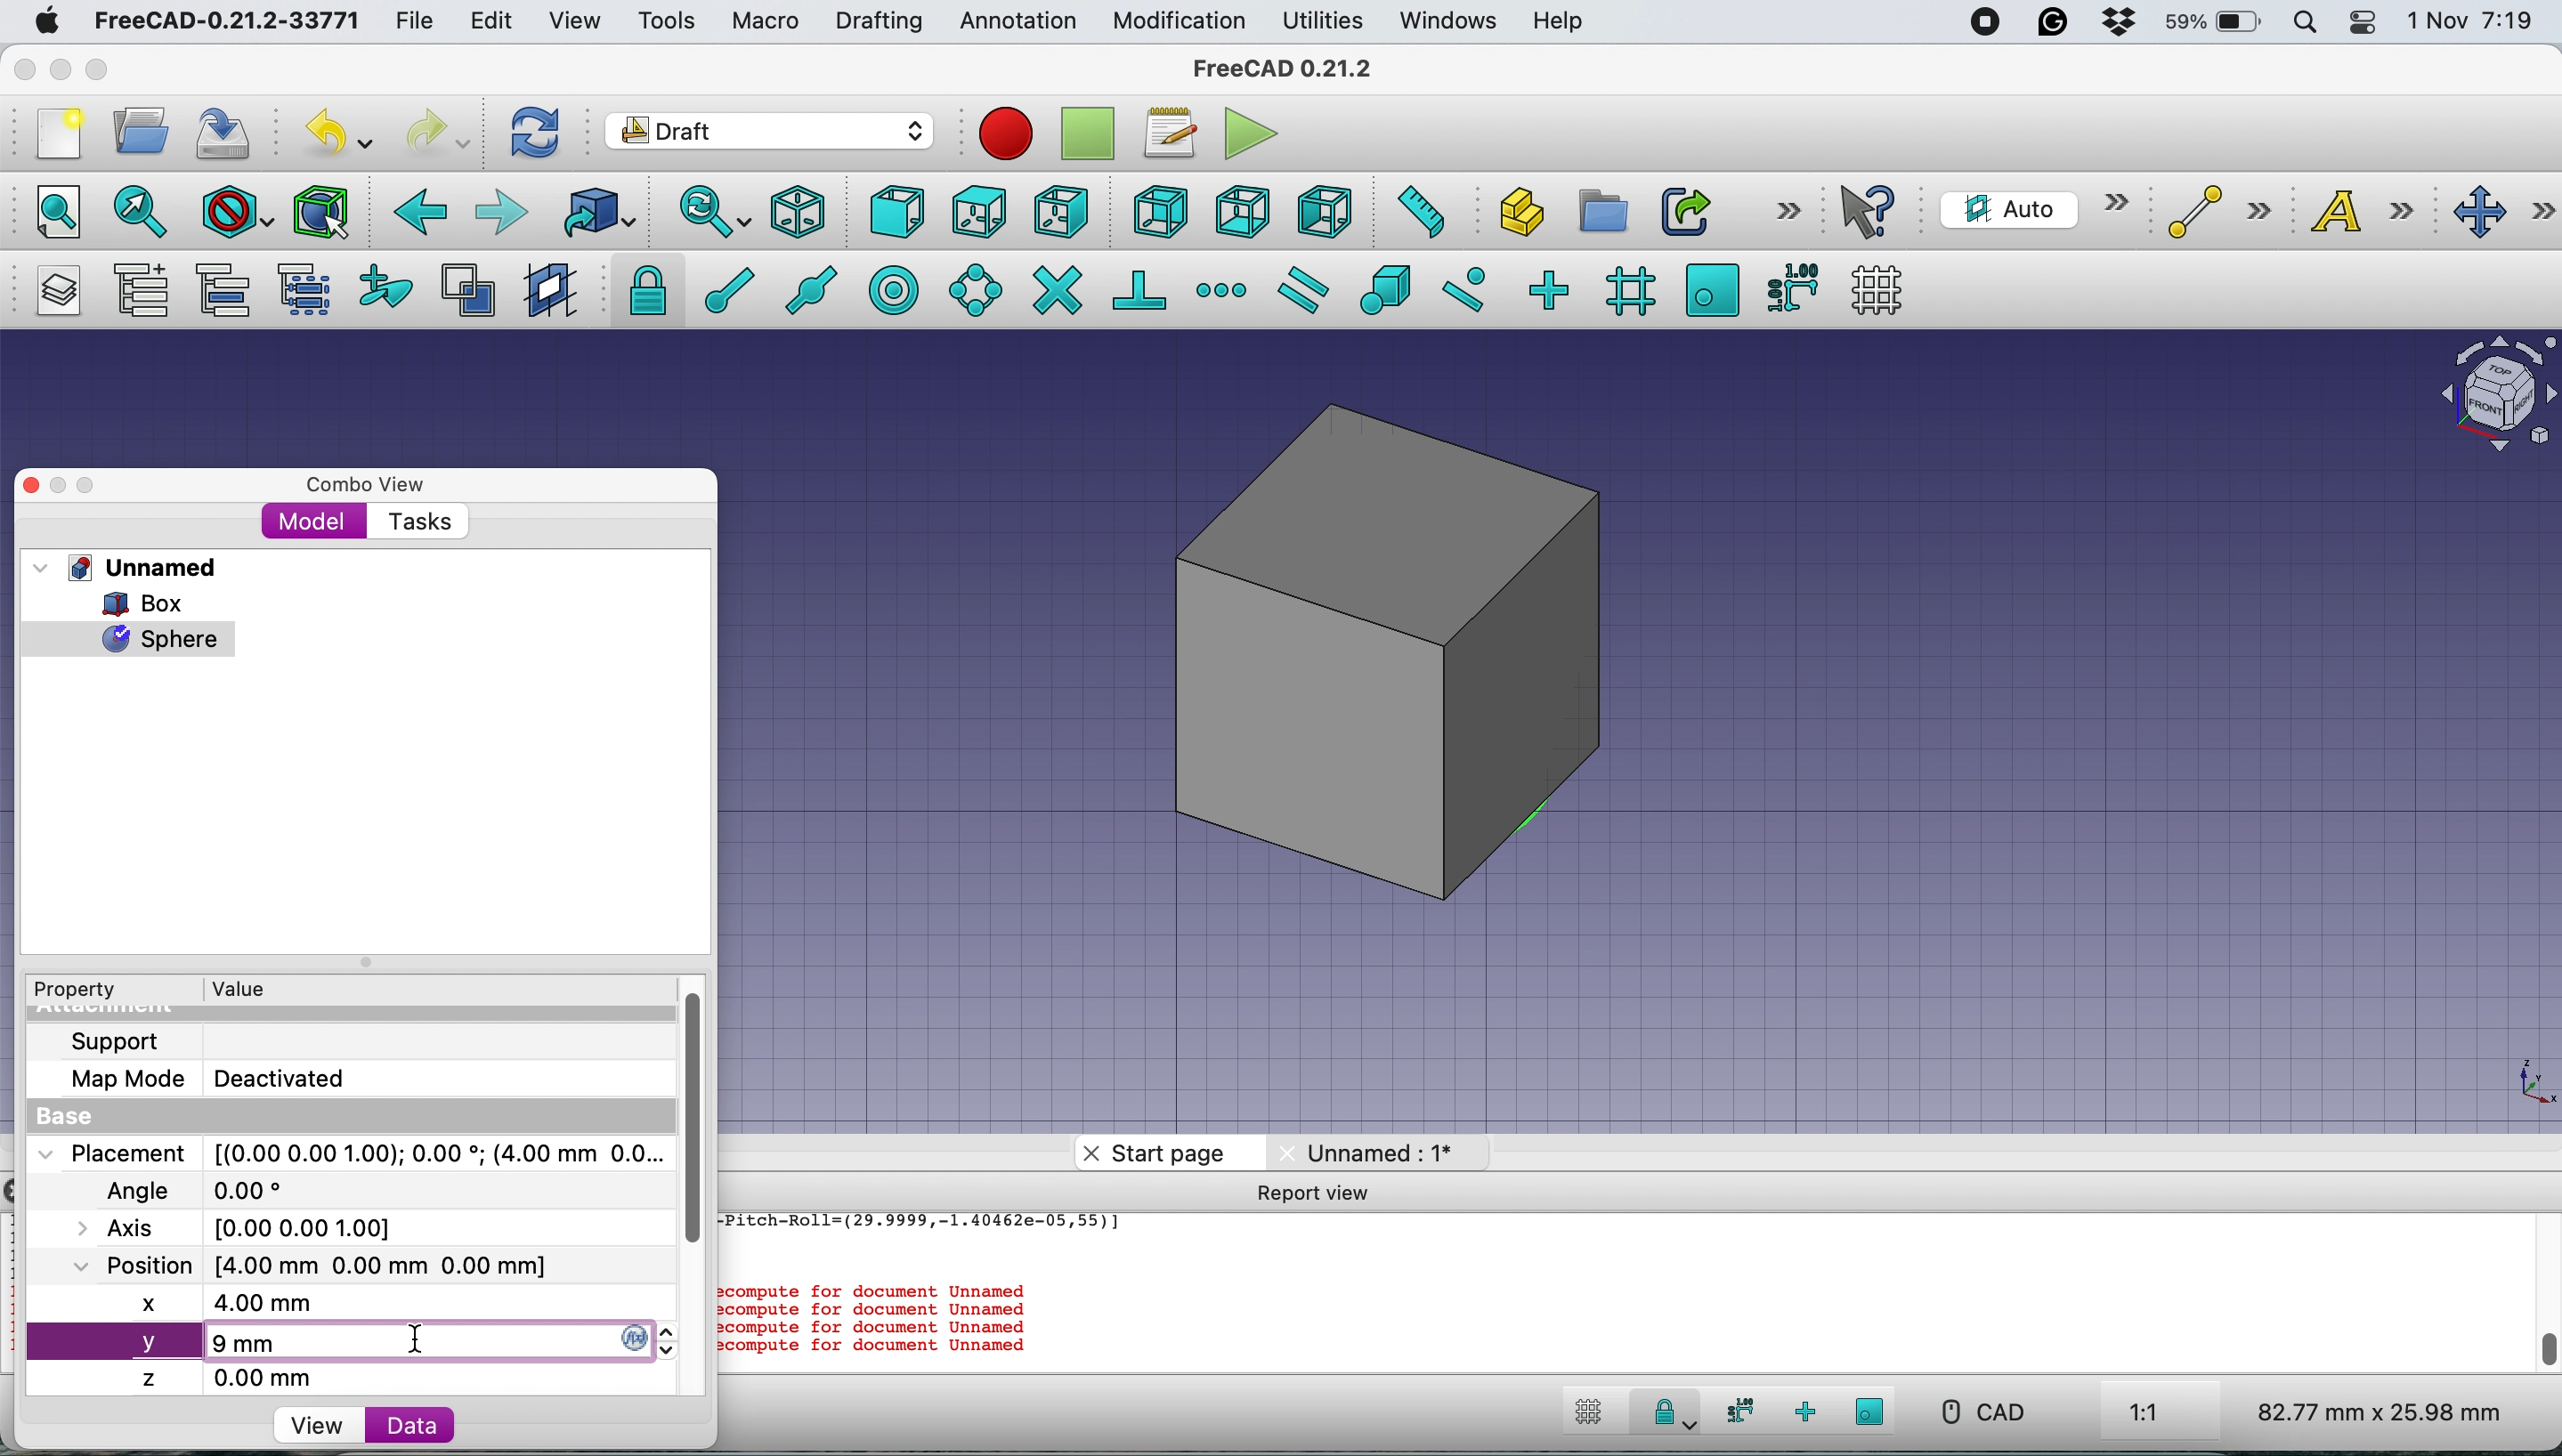 This screenshot has width=2562, height=1456. Describe the element at coordinates (645, 1340) in the screenshot. I see `y axis changer` at that location.